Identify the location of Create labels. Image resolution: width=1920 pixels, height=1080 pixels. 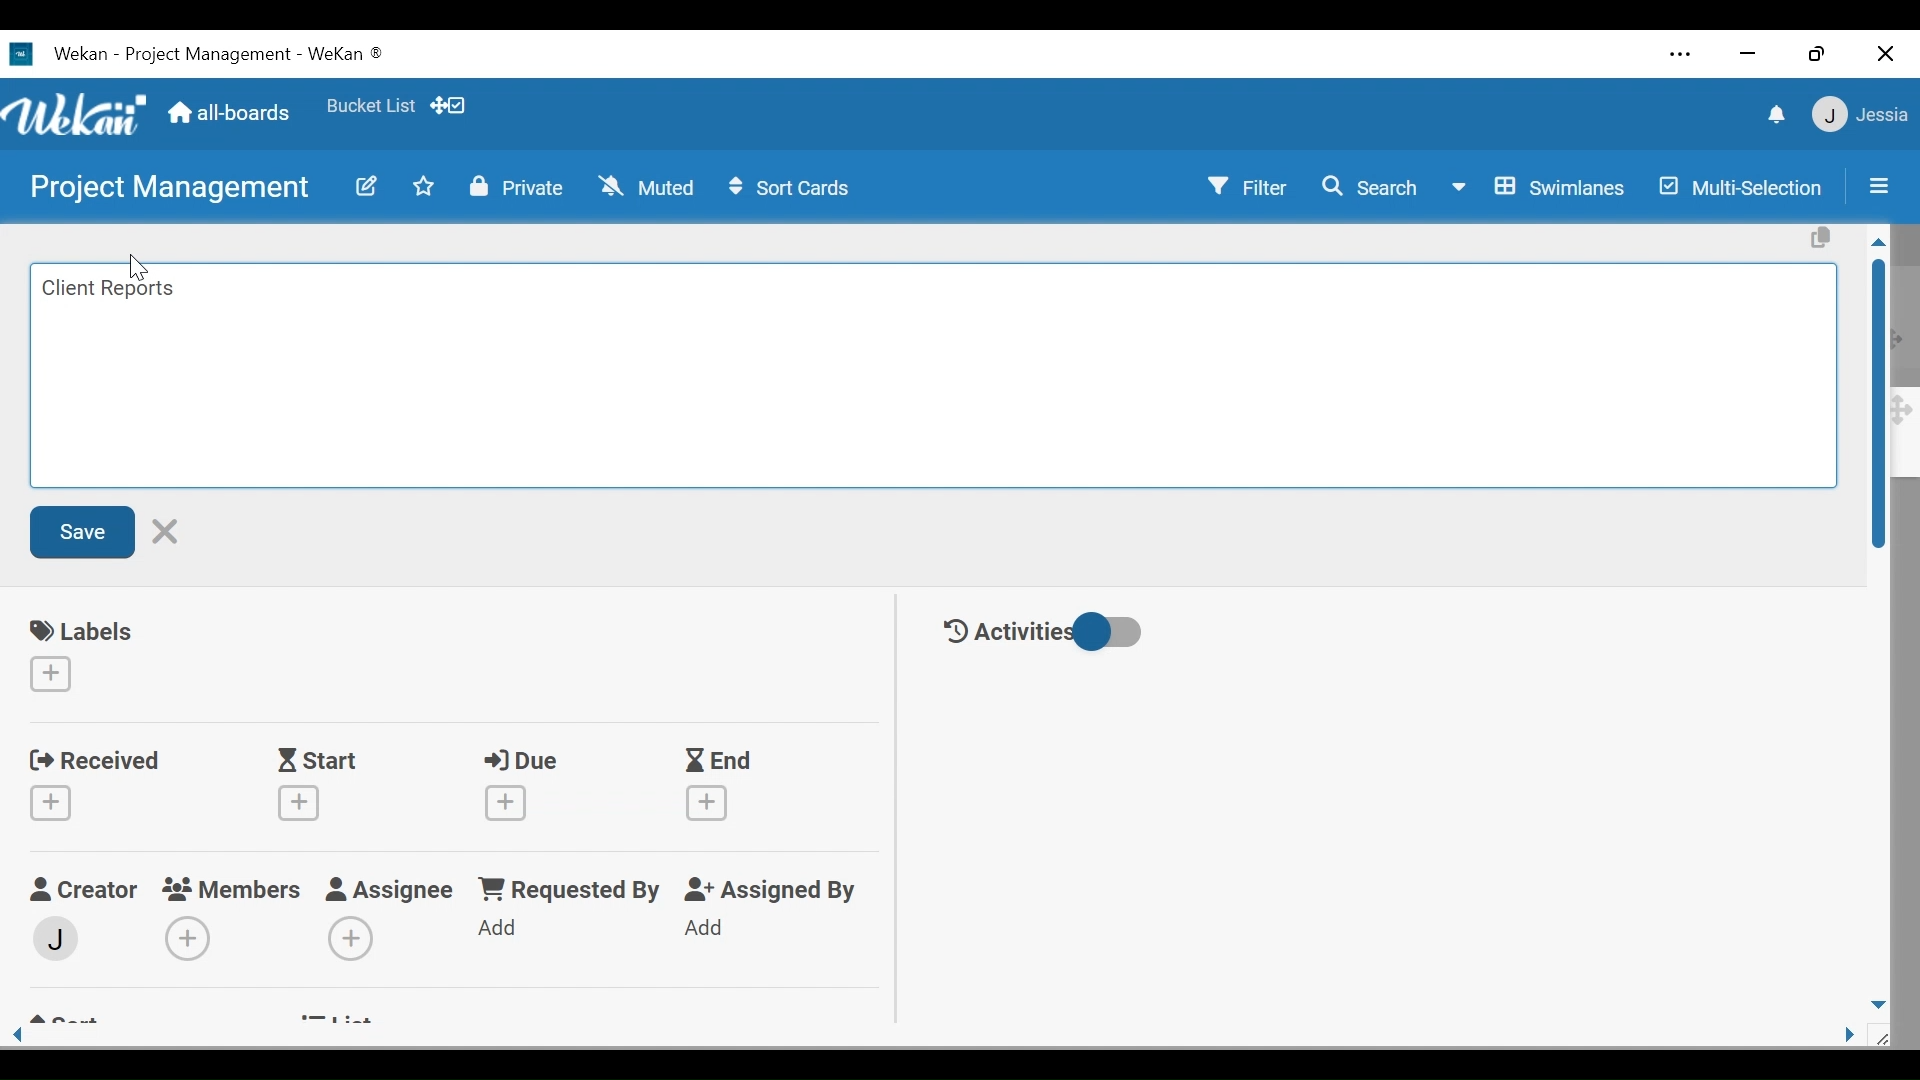
(52, 674).